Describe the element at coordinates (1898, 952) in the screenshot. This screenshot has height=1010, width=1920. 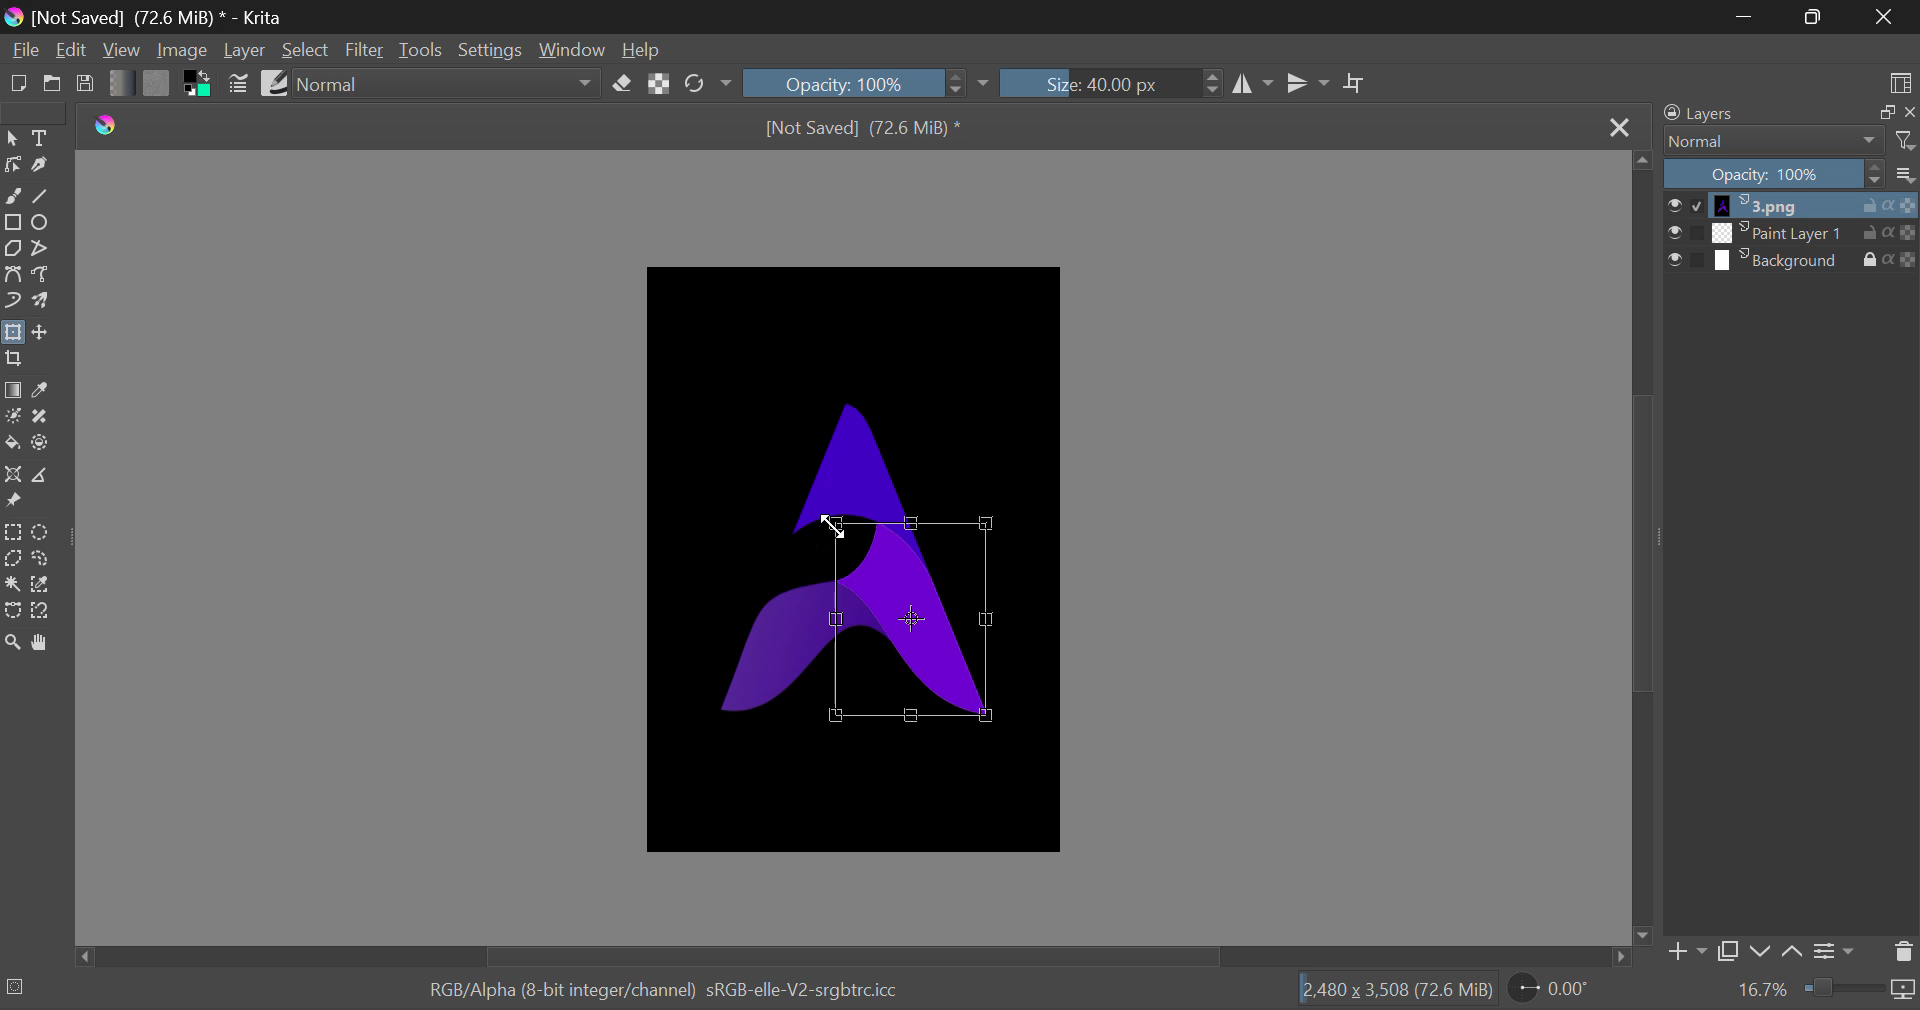
I see `Delete Layer` at that location.